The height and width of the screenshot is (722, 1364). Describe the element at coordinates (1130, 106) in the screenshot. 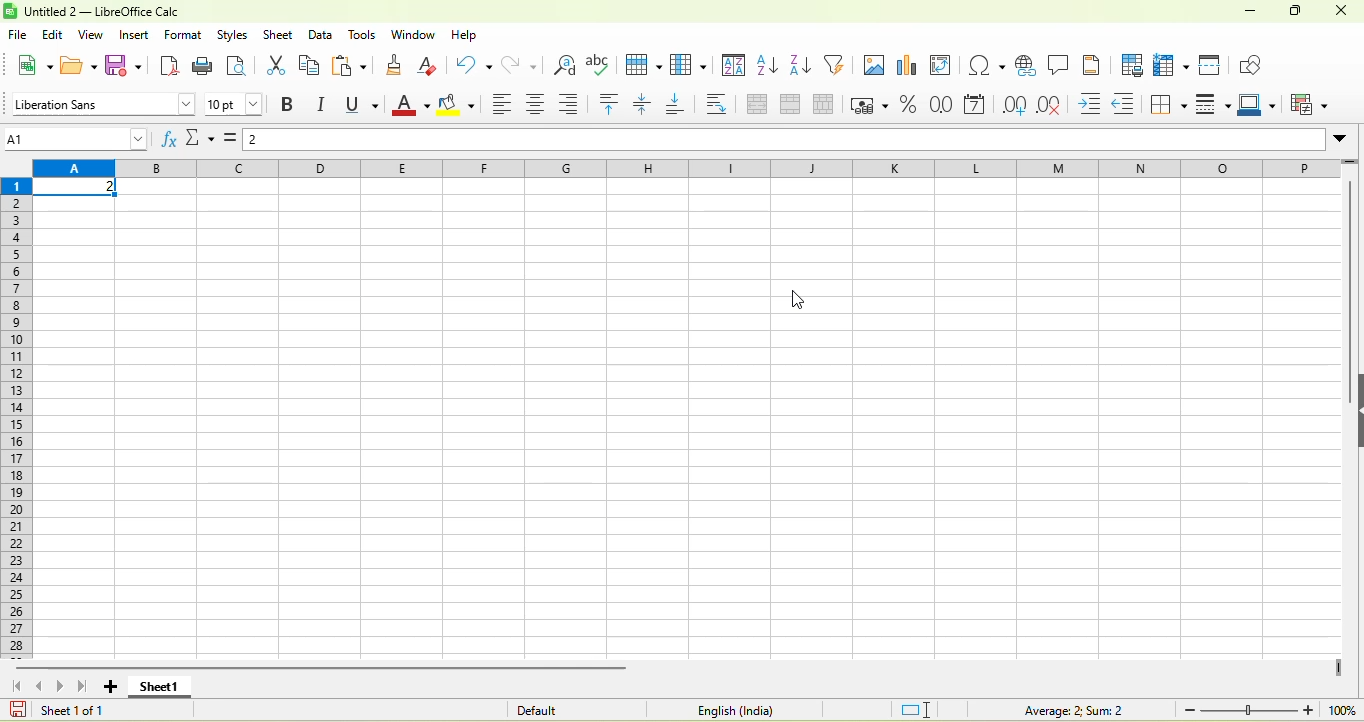

I see `decrease indent` at that location.